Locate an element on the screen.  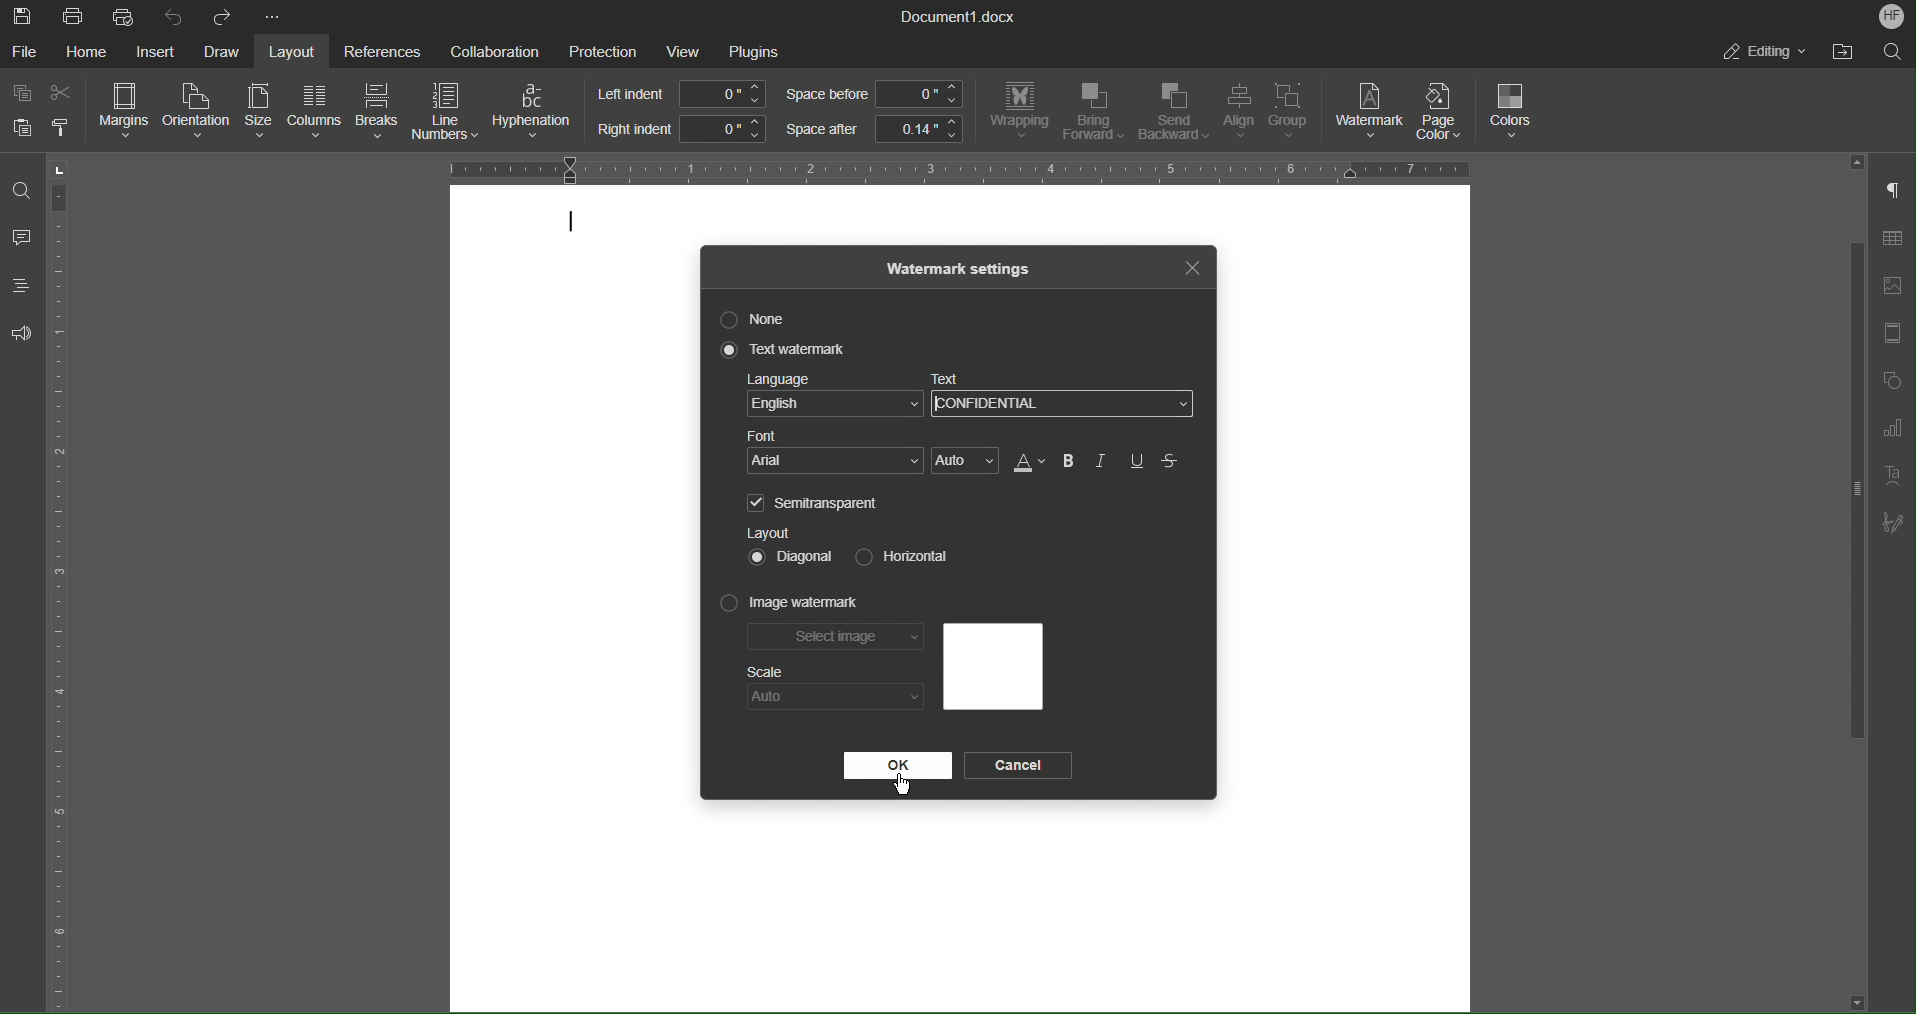
Font is located at coordinates (837, 453).